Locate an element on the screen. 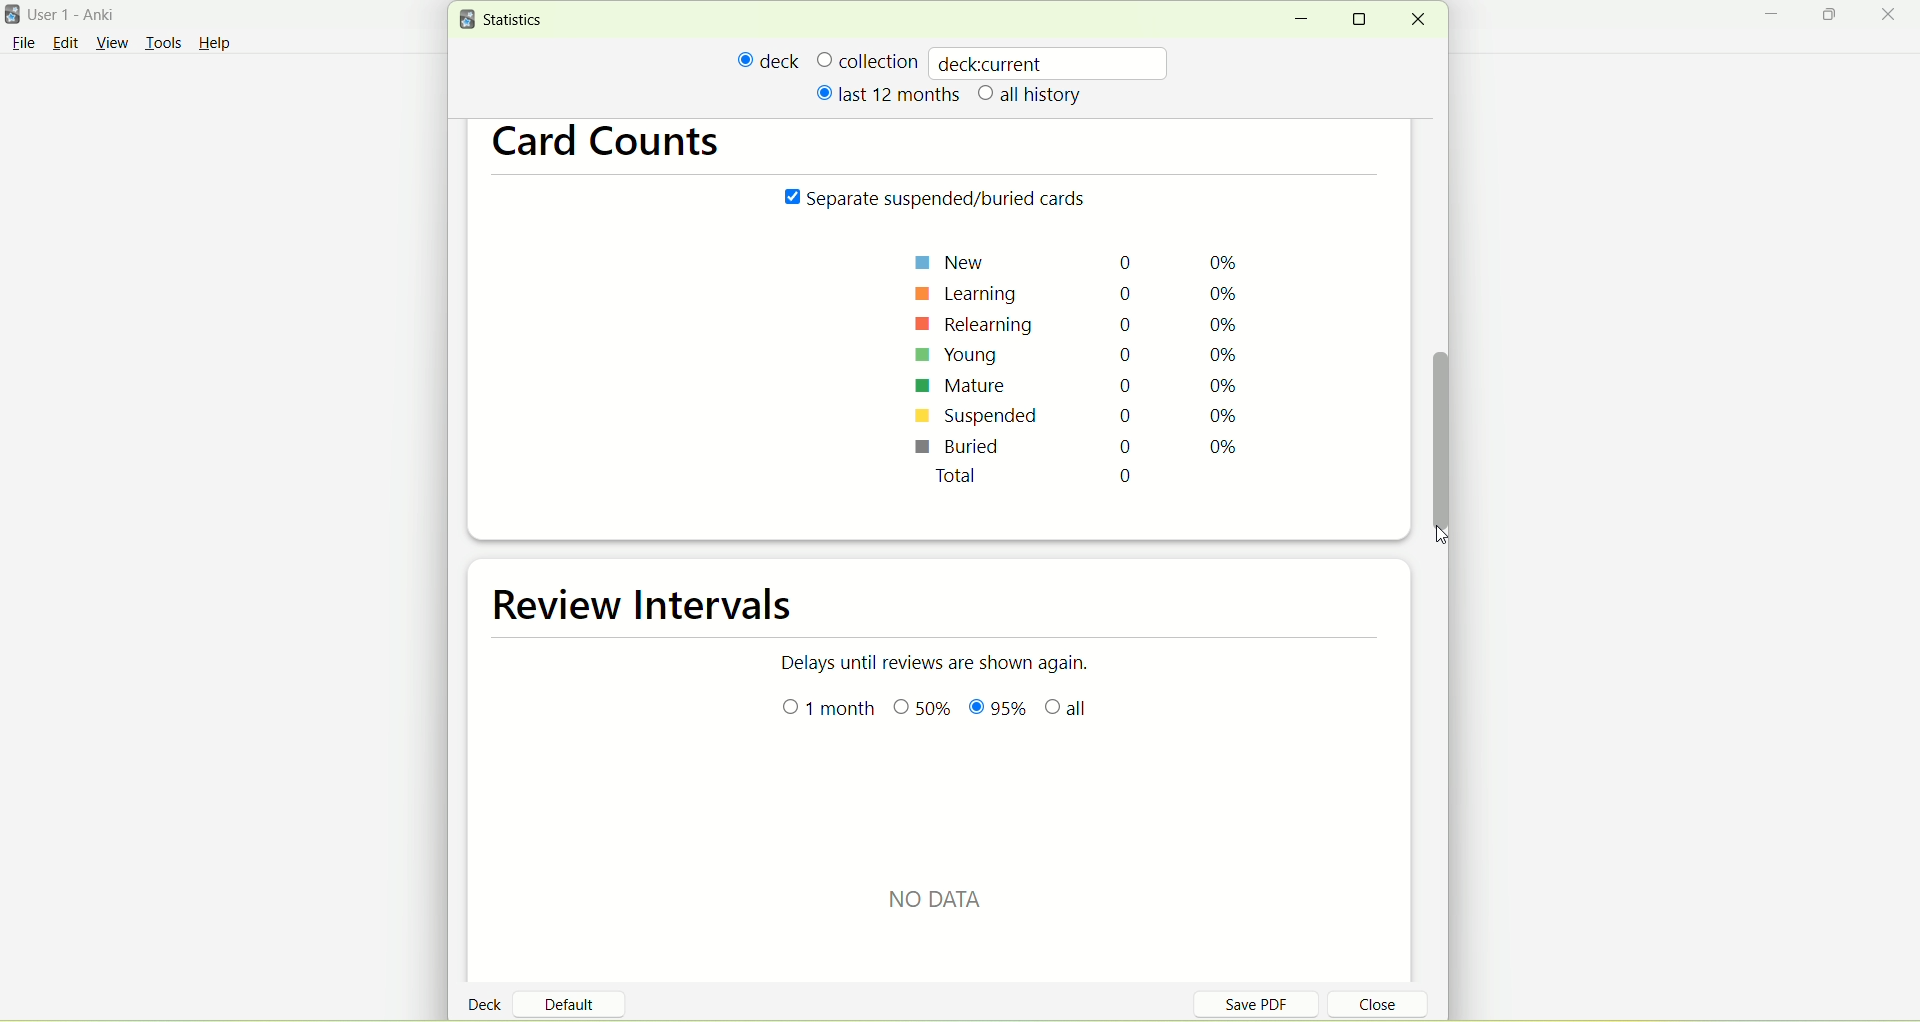 This screenshot has height=1022, width=1920. edit is located at coordinates (65, 42).